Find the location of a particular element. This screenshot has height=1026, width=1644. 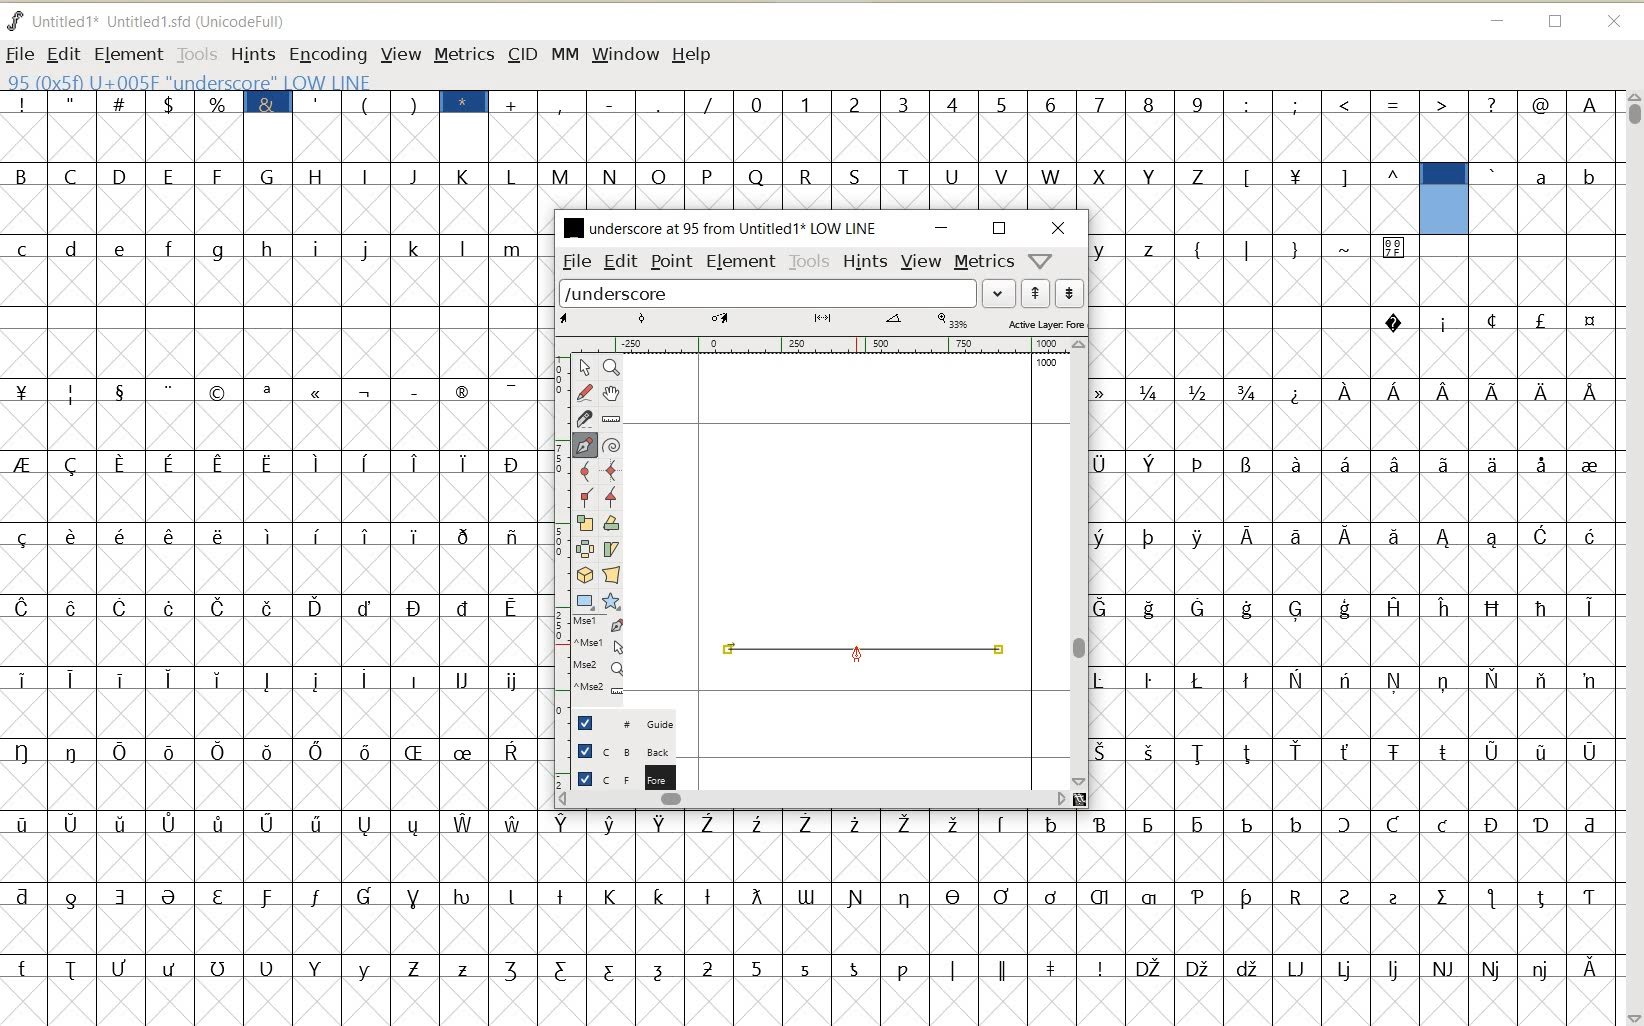

GLYPHY CHARACTERS & NUMBERS is located at coordinates (1079, 118).